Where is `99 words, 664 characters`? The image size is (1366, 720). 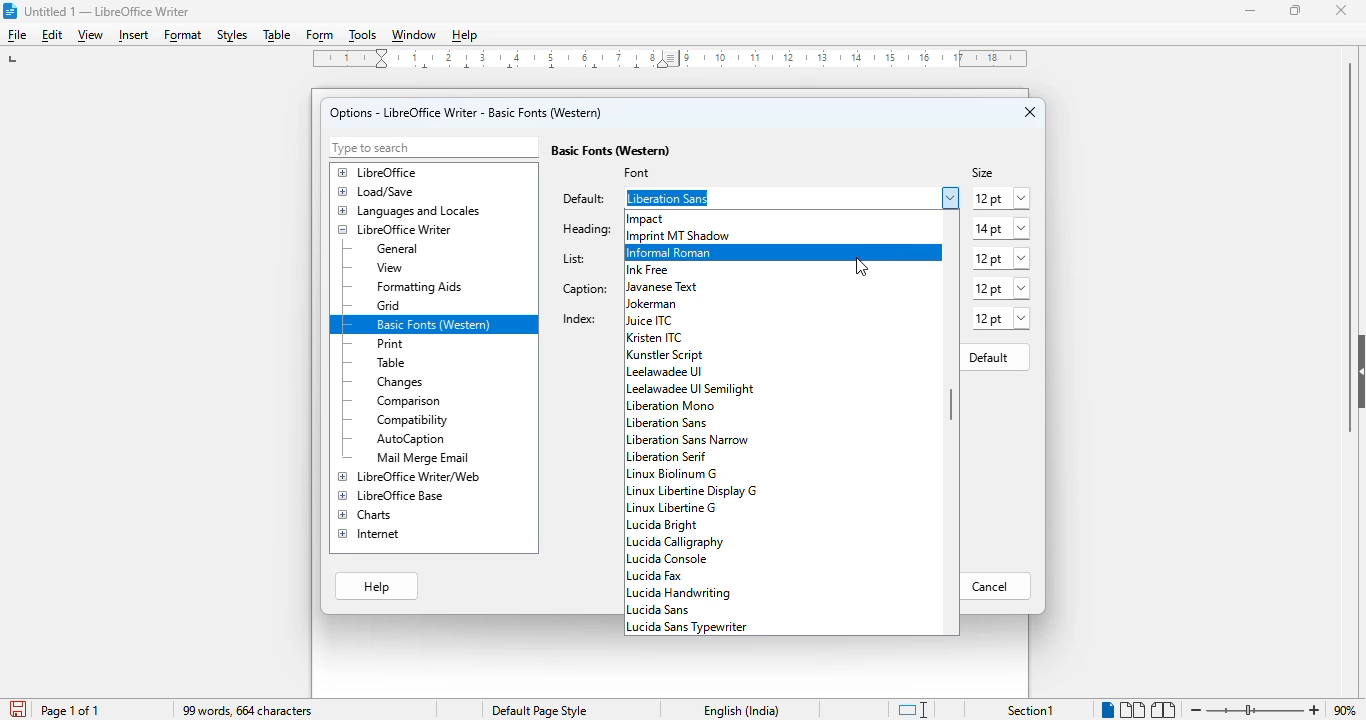 99 words, 664 characters is located at coordinates (248, 712).